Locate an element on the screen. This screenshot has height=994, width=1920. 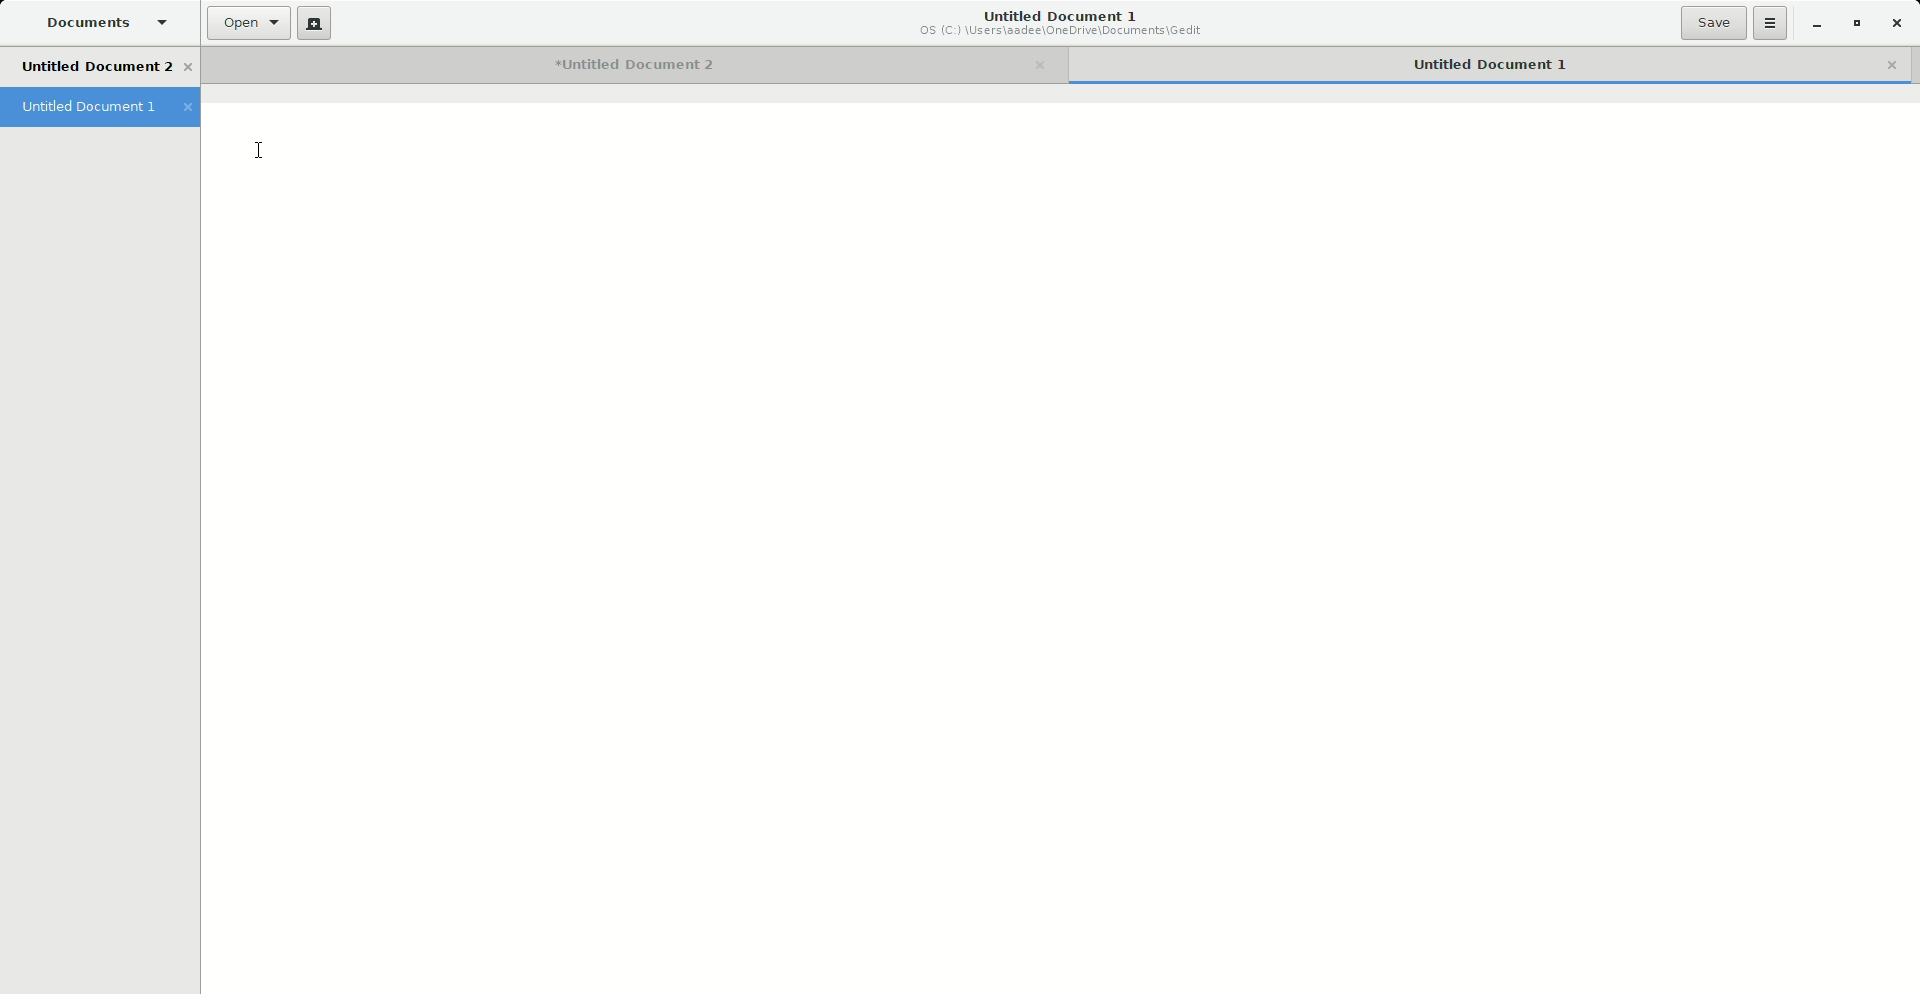
Cursor is located at coordinates (261, 151).